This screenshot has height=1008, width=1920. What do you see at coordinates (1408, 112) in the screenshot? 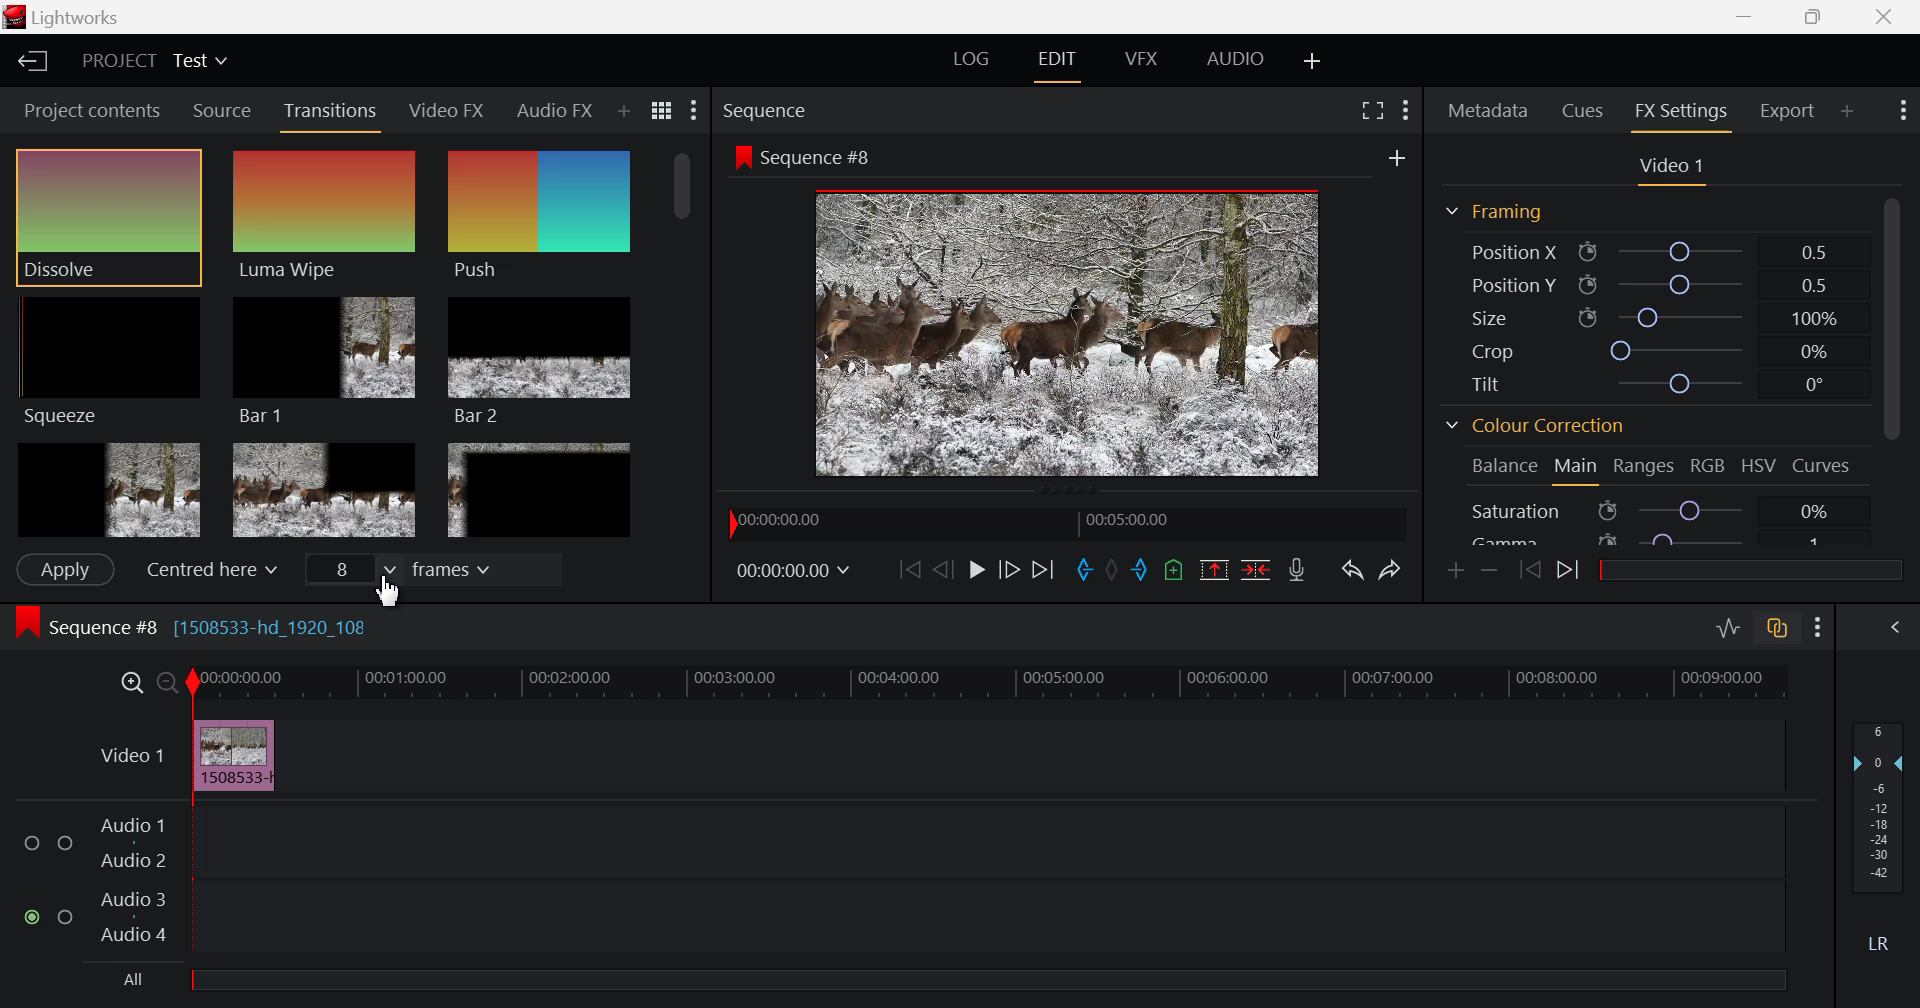
I see `show Settings` at bounding box center [1408, 112].